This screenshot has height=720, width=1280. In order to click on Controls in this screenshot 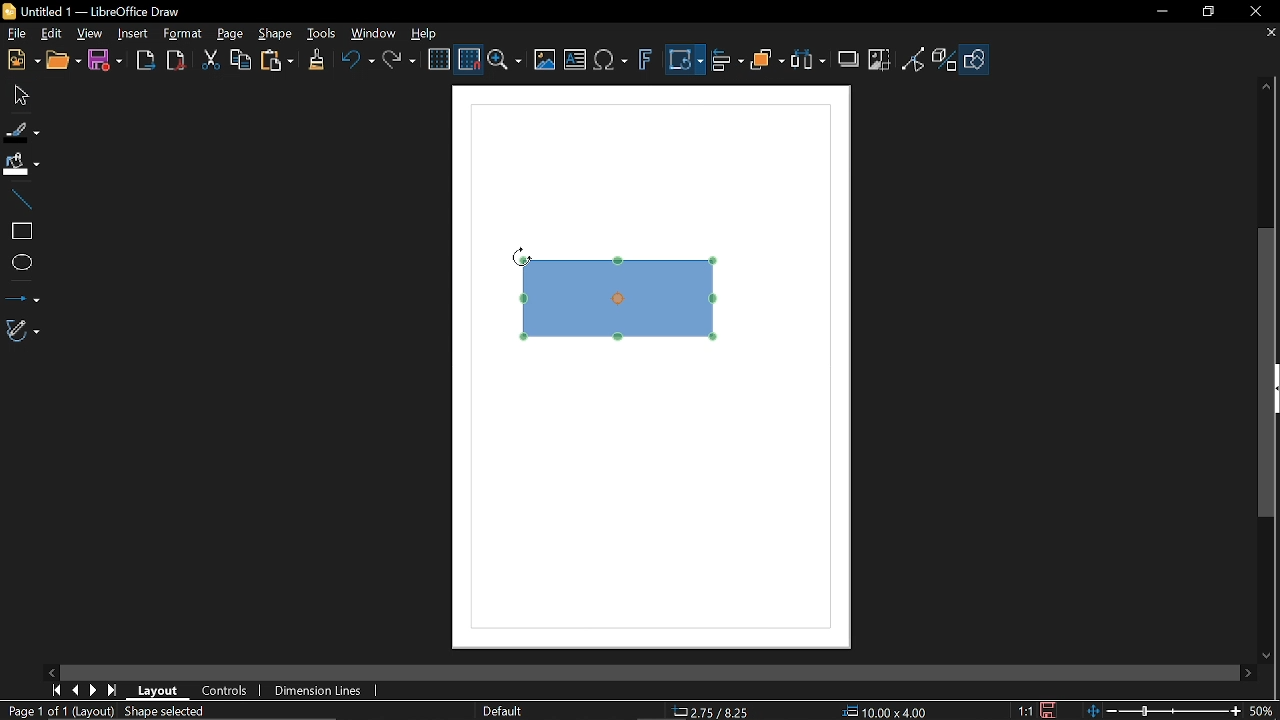, I will do `click(226, 690)`.